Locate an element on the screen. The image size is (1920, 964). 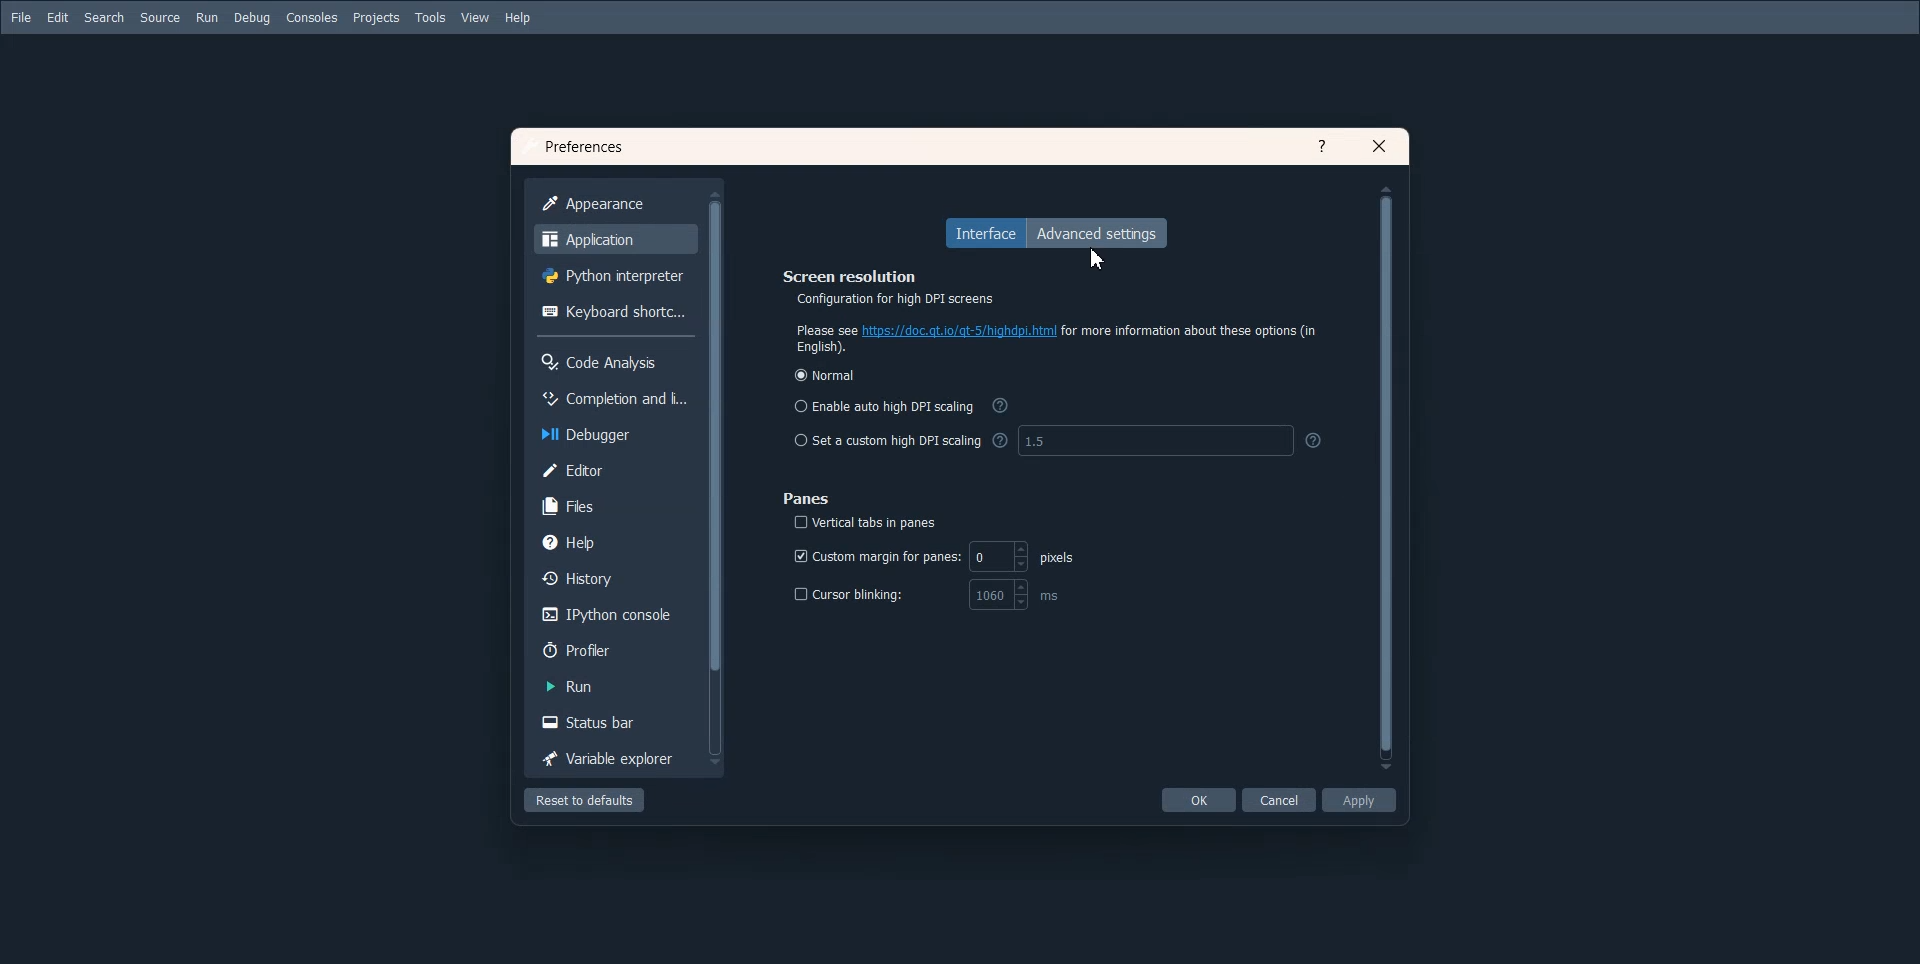
File is located at coordinates (21, 17).